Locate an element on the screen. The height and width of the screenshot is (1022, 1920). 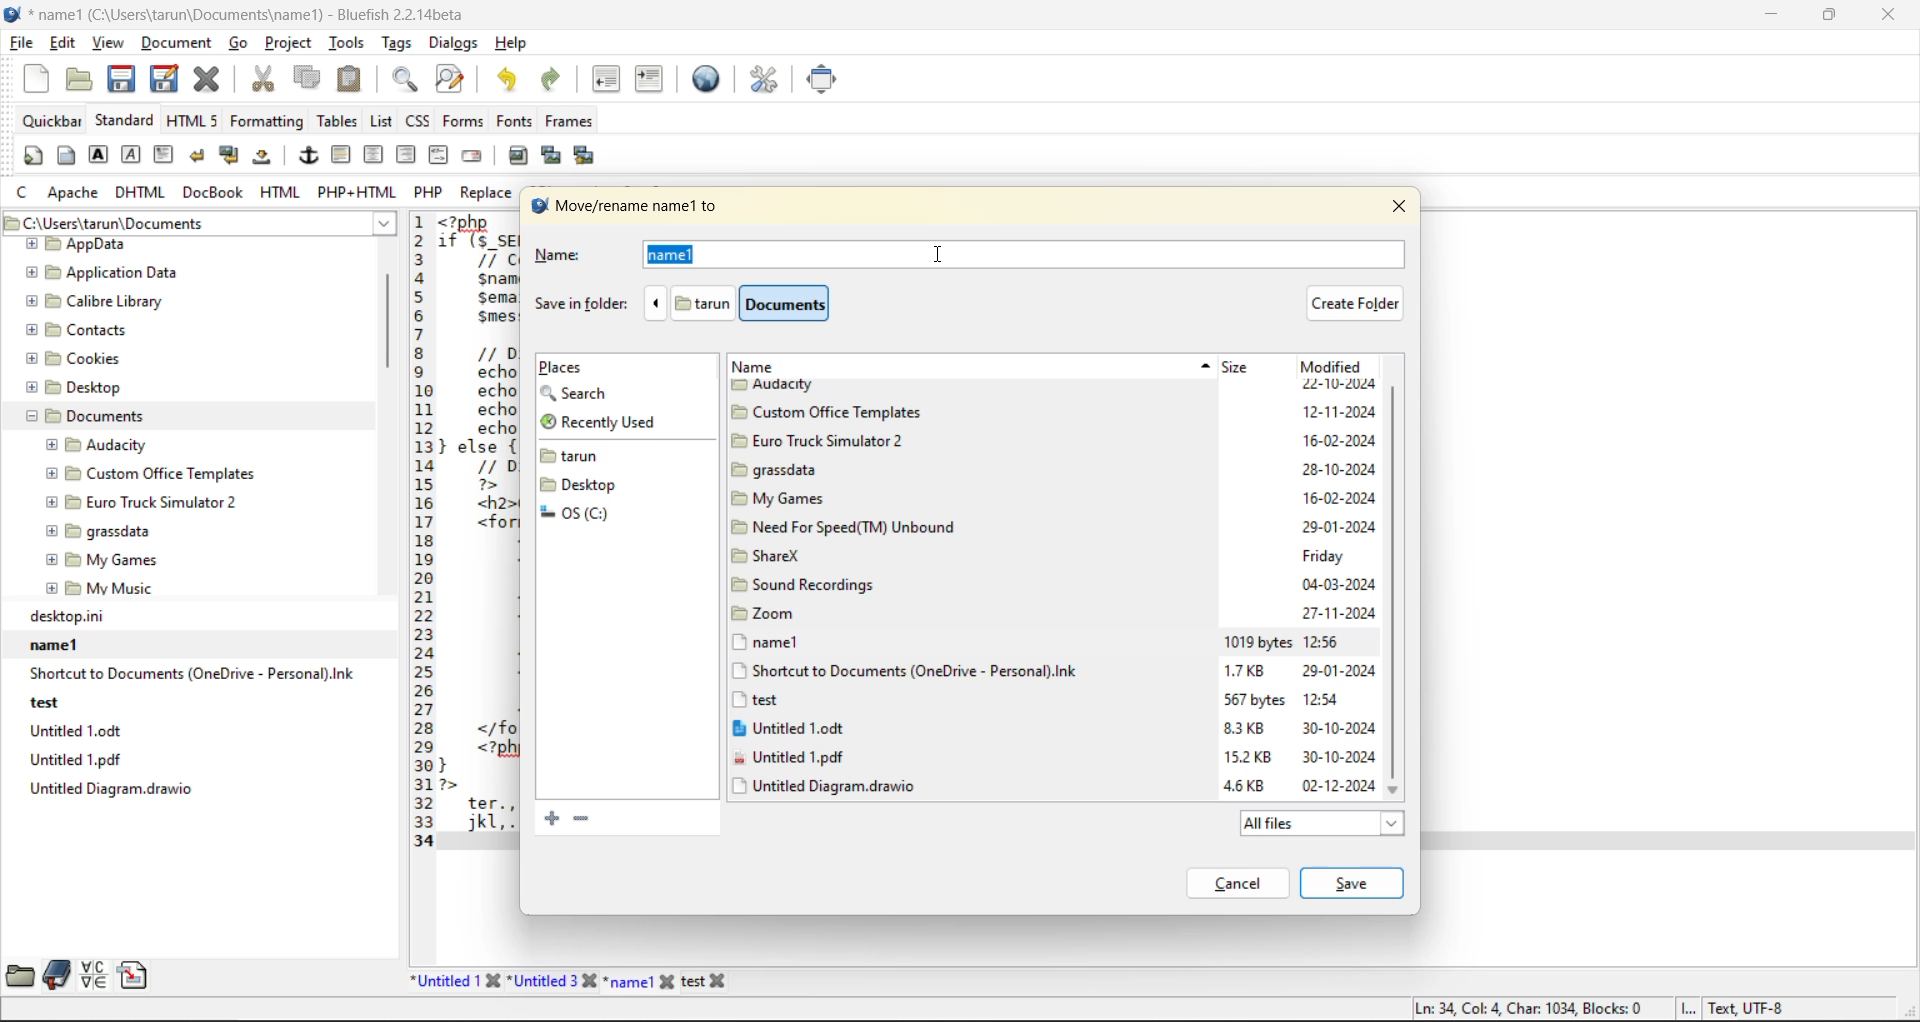
quickbar is located at coordinates (49, 124).